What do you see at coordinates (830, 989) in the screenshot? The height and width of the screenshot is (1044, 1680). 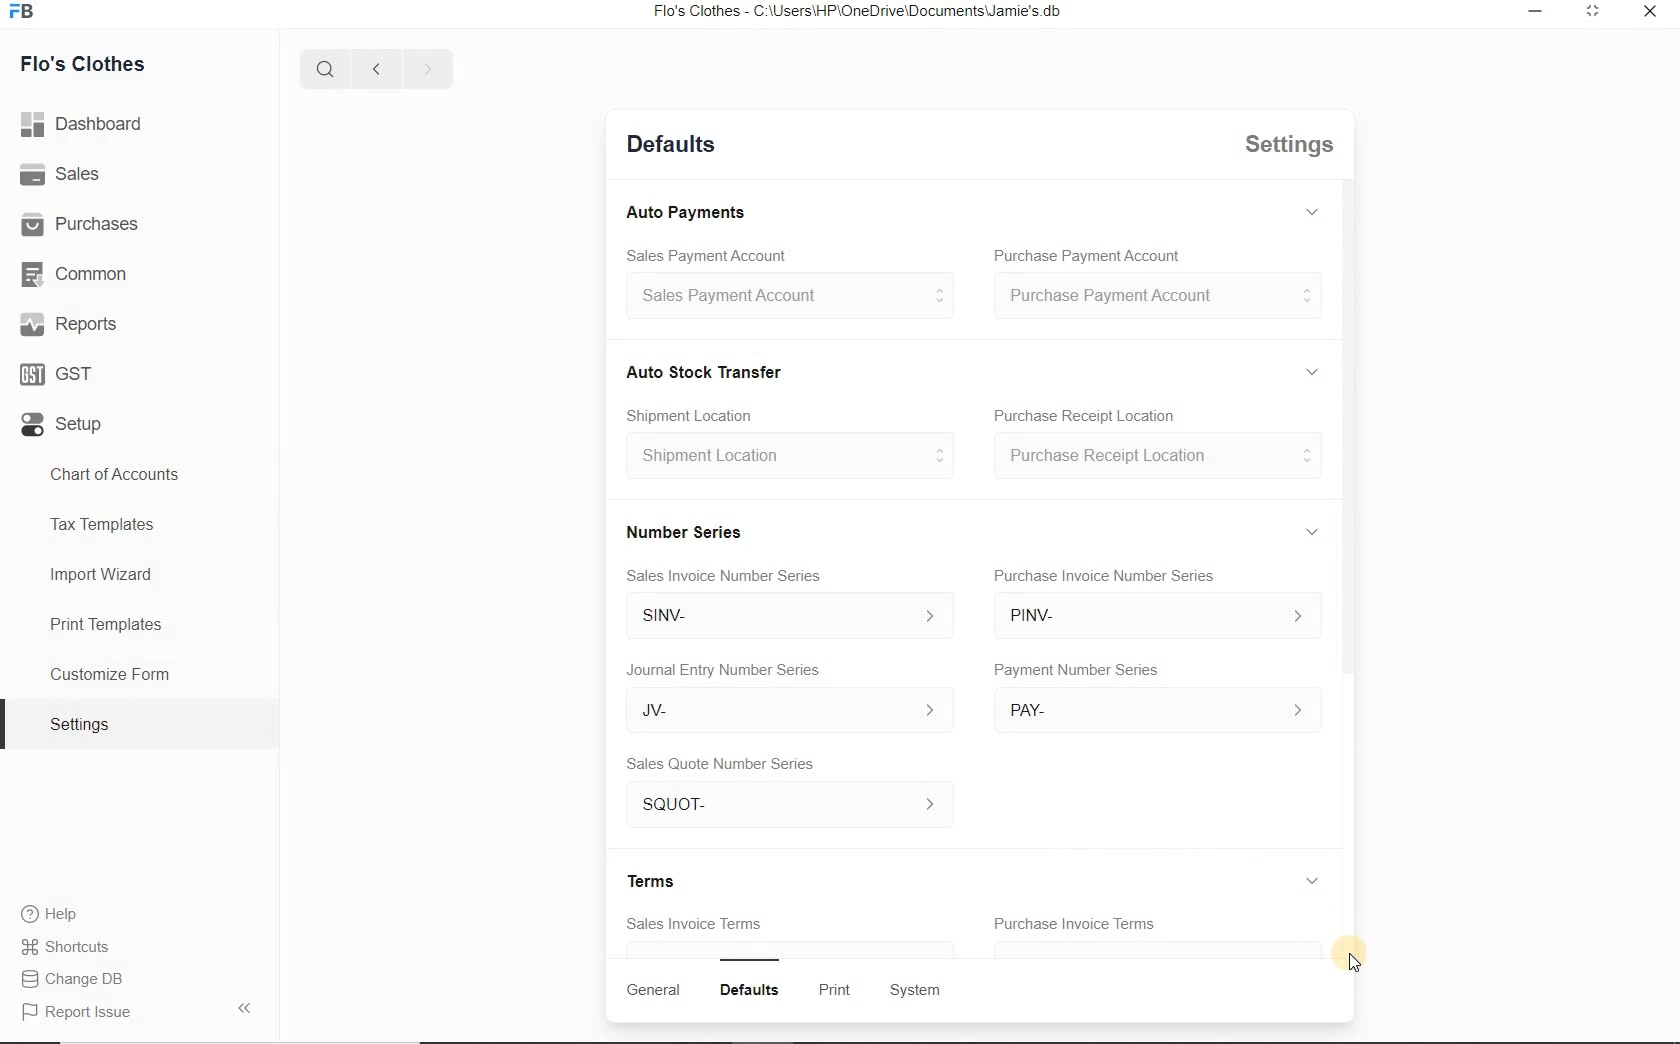 I see `wits Print` at bounding box center [830, 989].